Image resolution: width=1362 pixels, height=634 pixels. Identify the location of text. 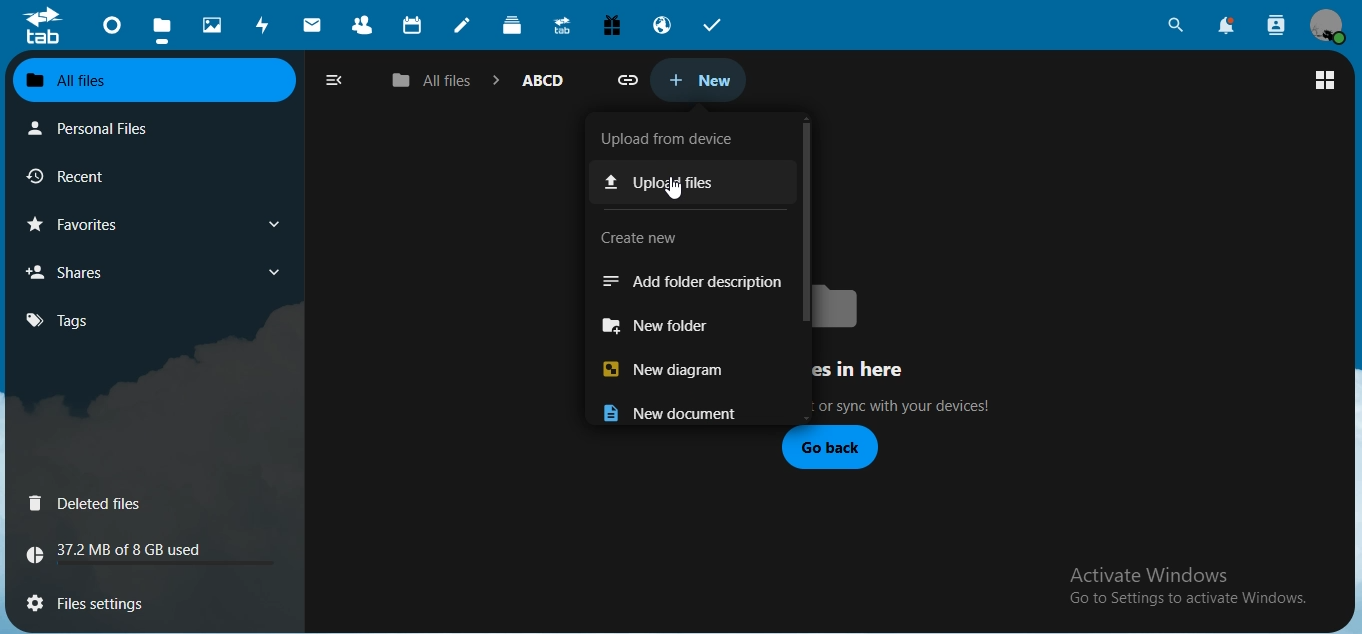
(641, 237).